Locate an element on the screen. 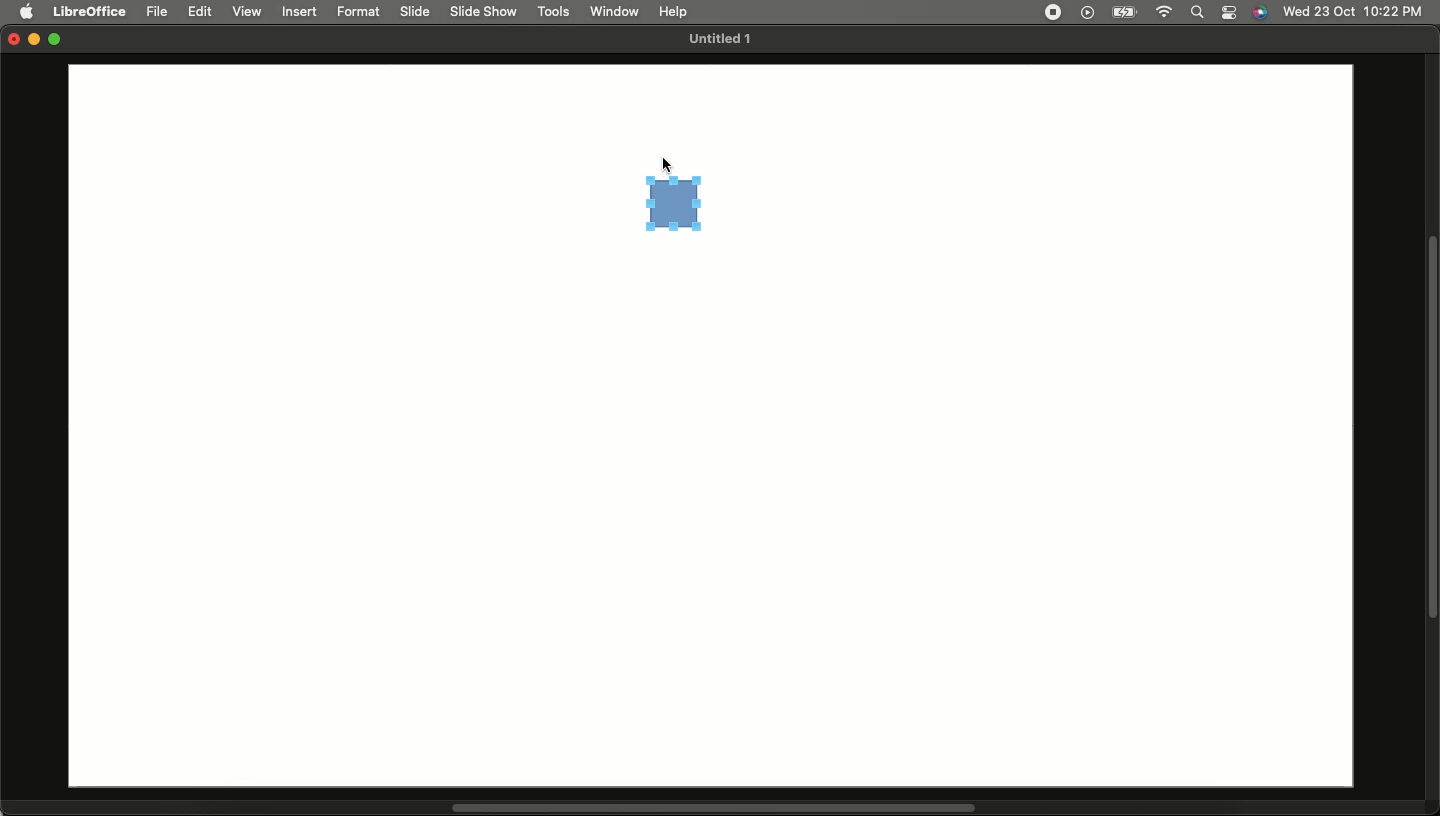  Charge is located at coordinates (1122, 12).